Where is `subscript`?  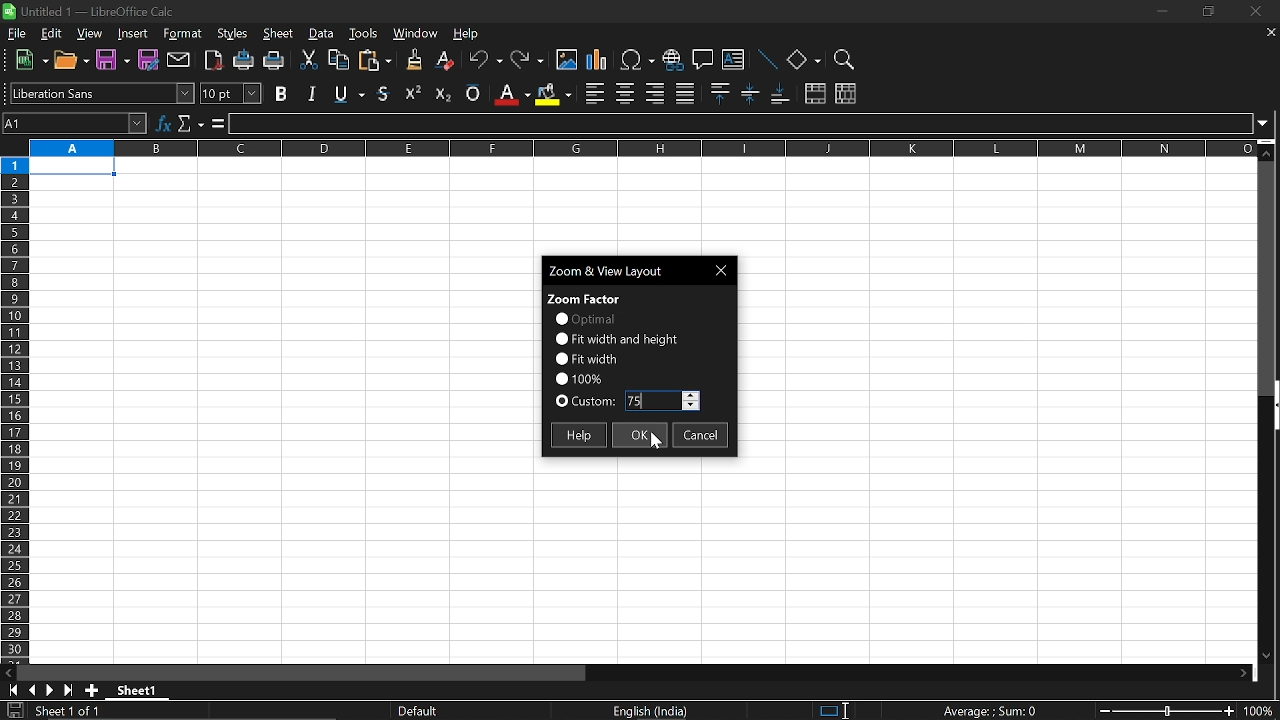
subscript is located at coordinates (441, 92).